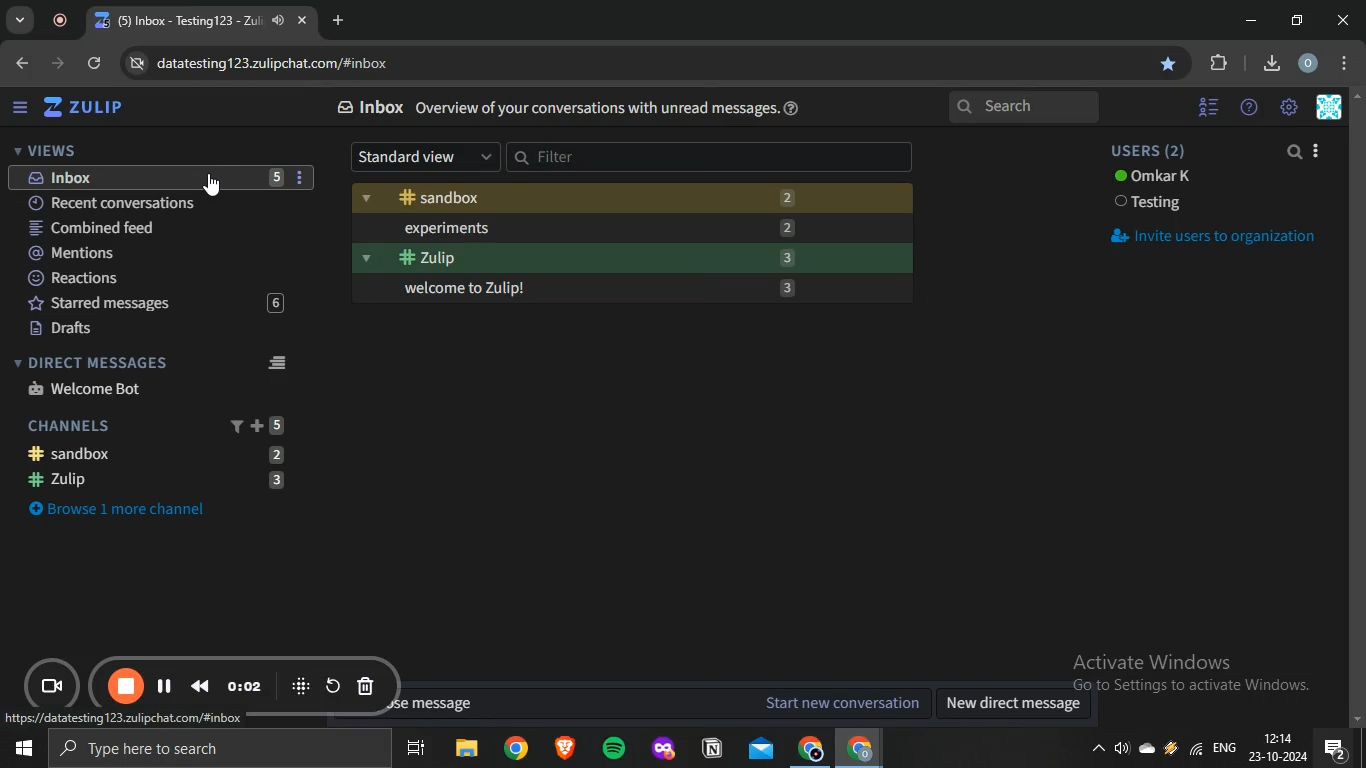 This screenshot has width=1366, height=768. What do you see at coordinates (1151, 204) in the screenshot?
I see `text` at bounding box center [1151, 204].